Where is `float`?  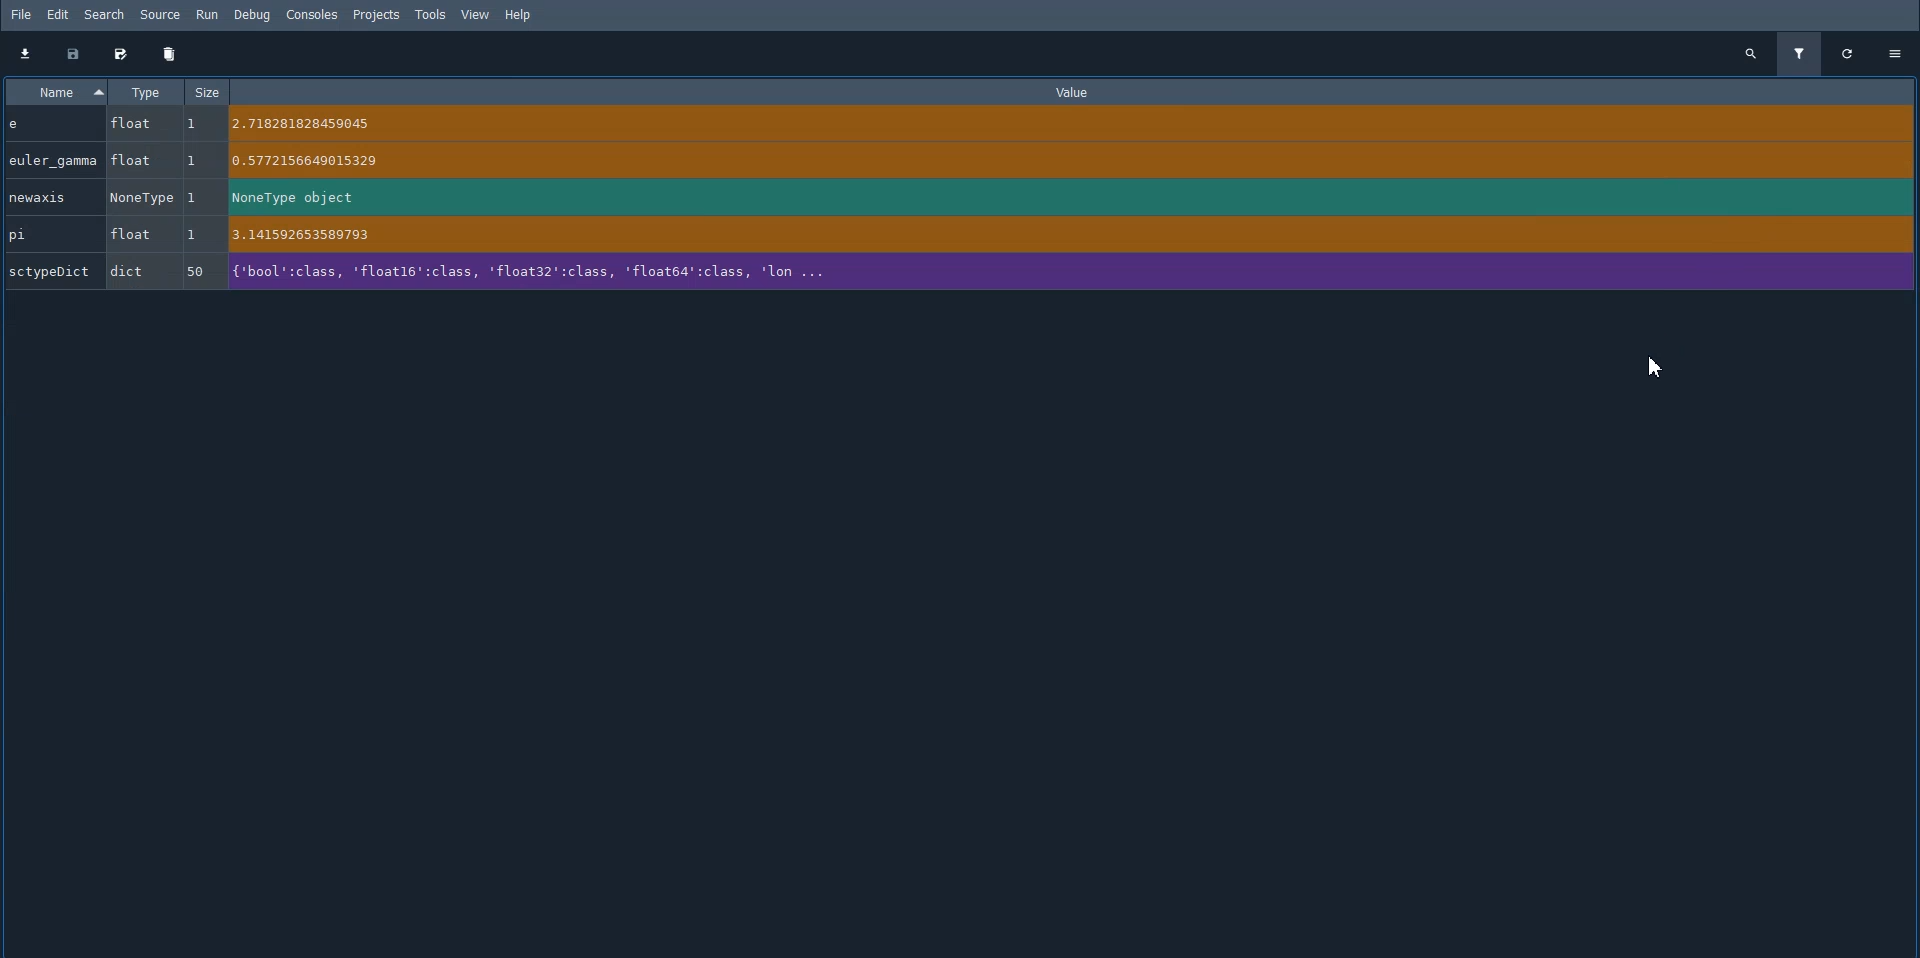 float is located at coordinates (133, 123).